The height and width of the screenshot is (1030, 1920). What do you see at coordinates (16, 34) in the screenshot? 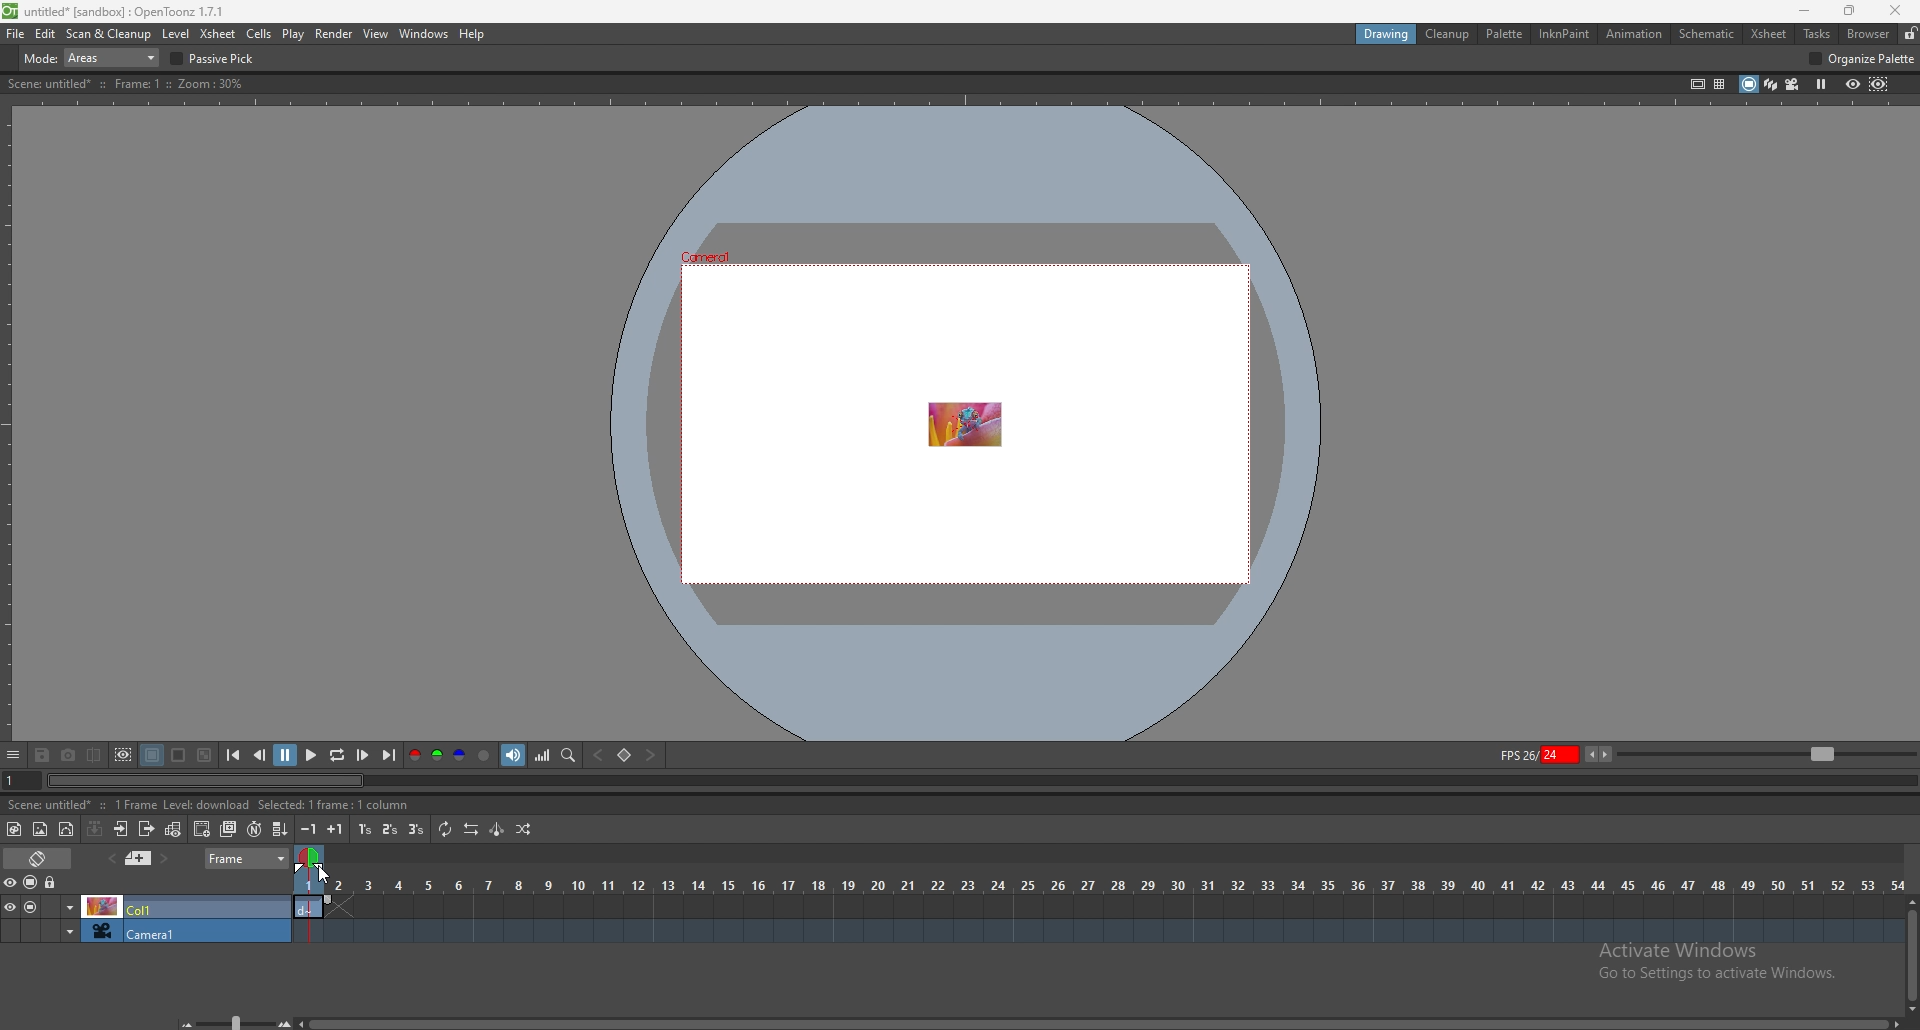
I see `file` at bounding box center [16, 34].